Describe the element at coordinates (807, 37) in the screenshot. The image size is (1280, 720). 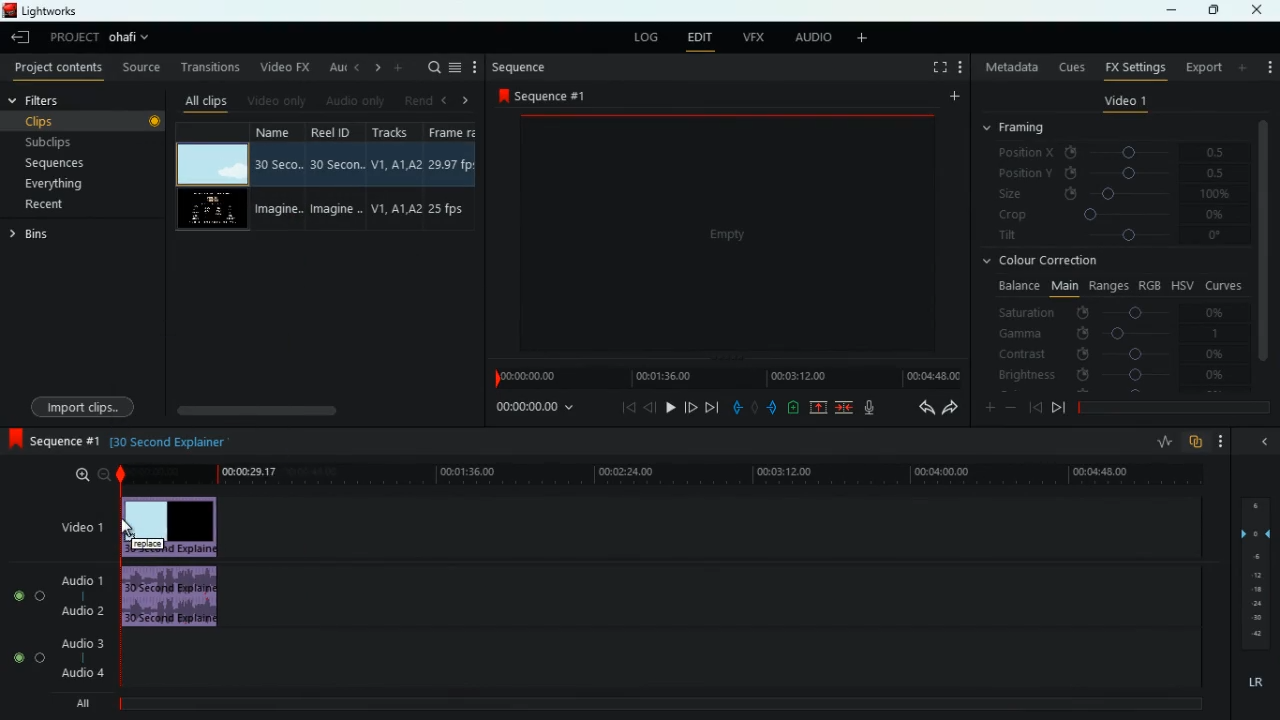
I see `audio` at that location.